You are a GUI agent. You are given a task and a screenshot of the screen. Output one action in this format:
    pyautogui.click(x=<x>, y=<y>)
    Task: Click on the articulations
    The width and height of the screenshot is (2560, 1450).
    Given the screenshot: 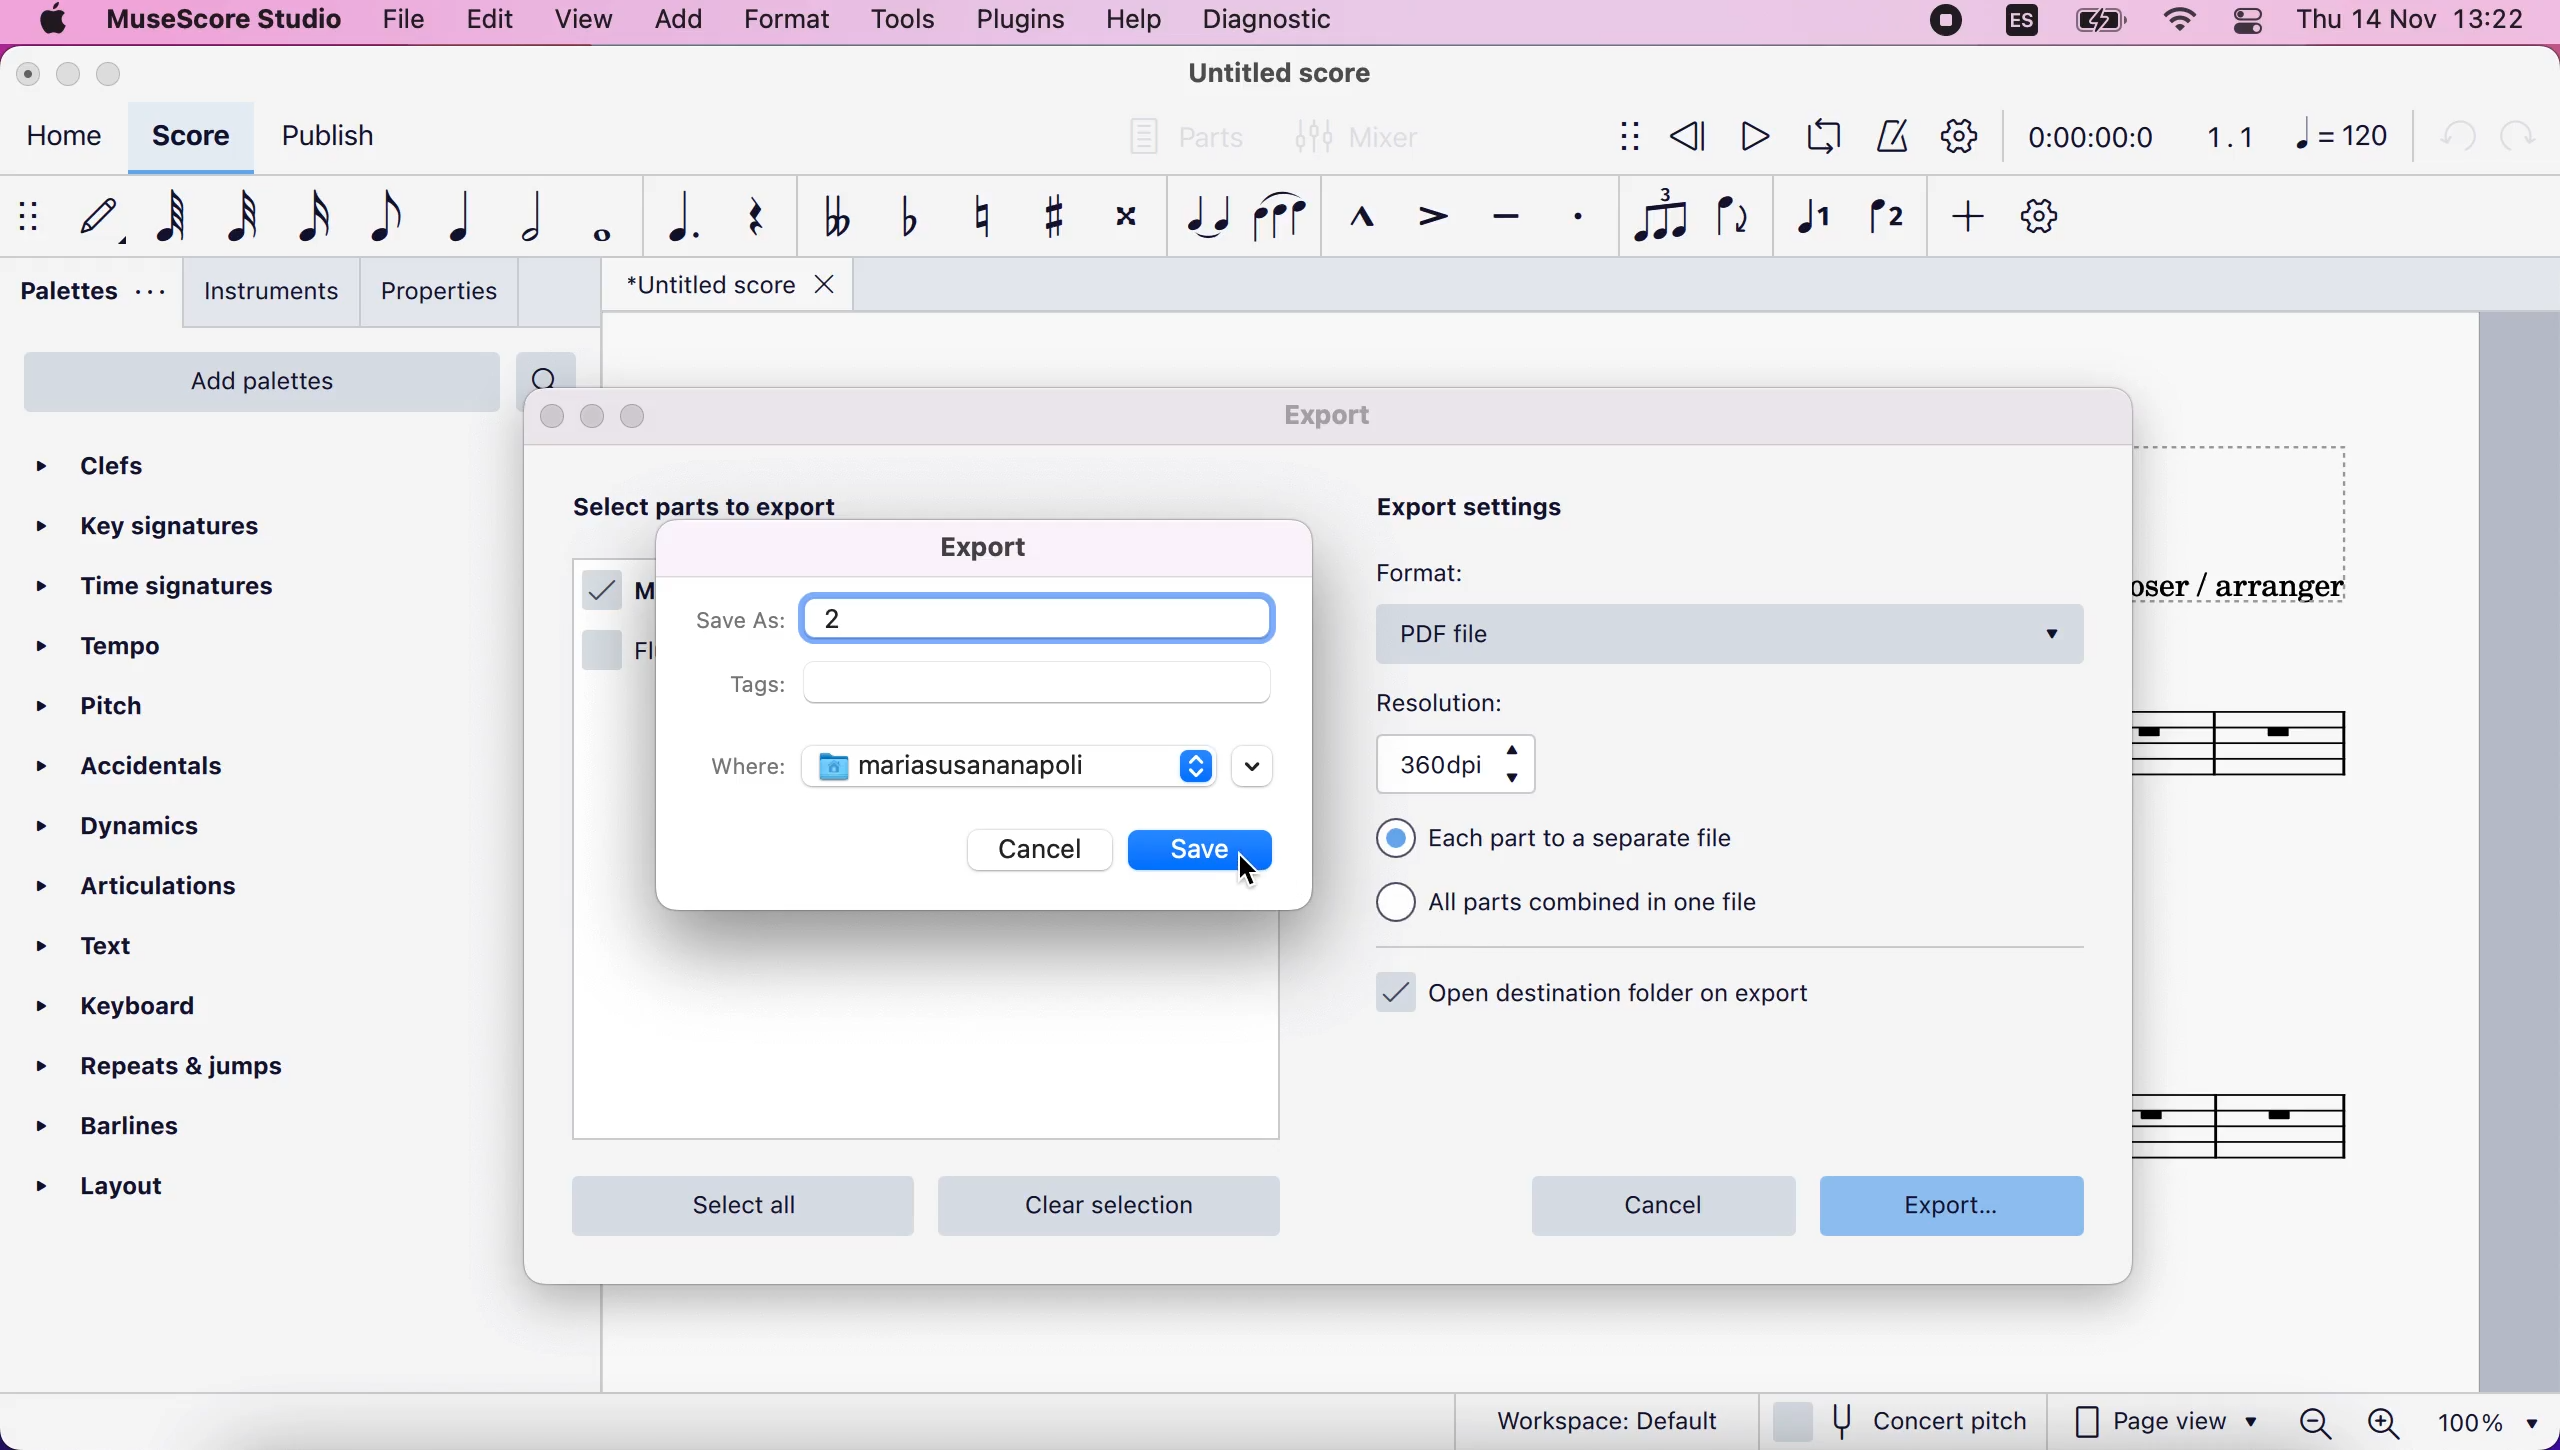 What is the action you would take?
    pyautogui.click(x=138, y=887)
    